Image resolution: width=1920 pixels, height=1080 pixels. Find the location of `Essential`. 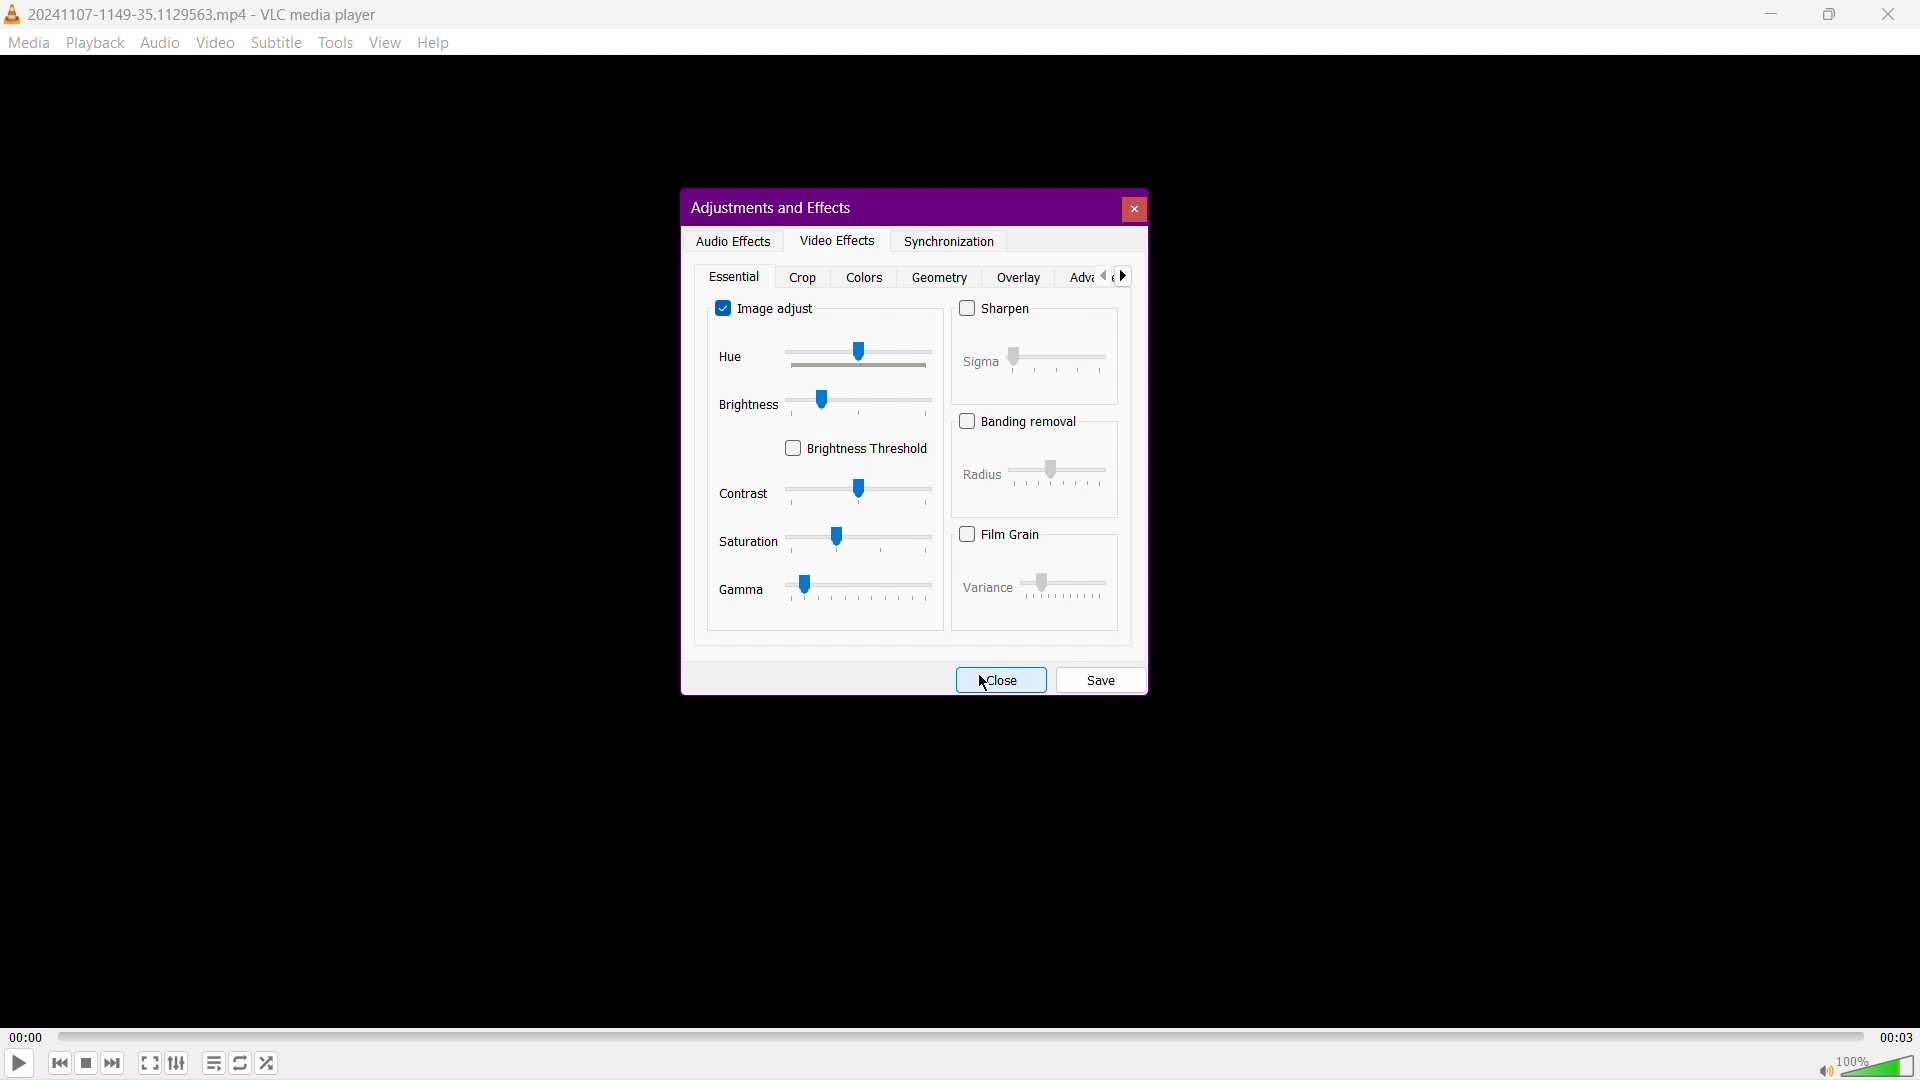

Essential is located at coordinates (732, 276).